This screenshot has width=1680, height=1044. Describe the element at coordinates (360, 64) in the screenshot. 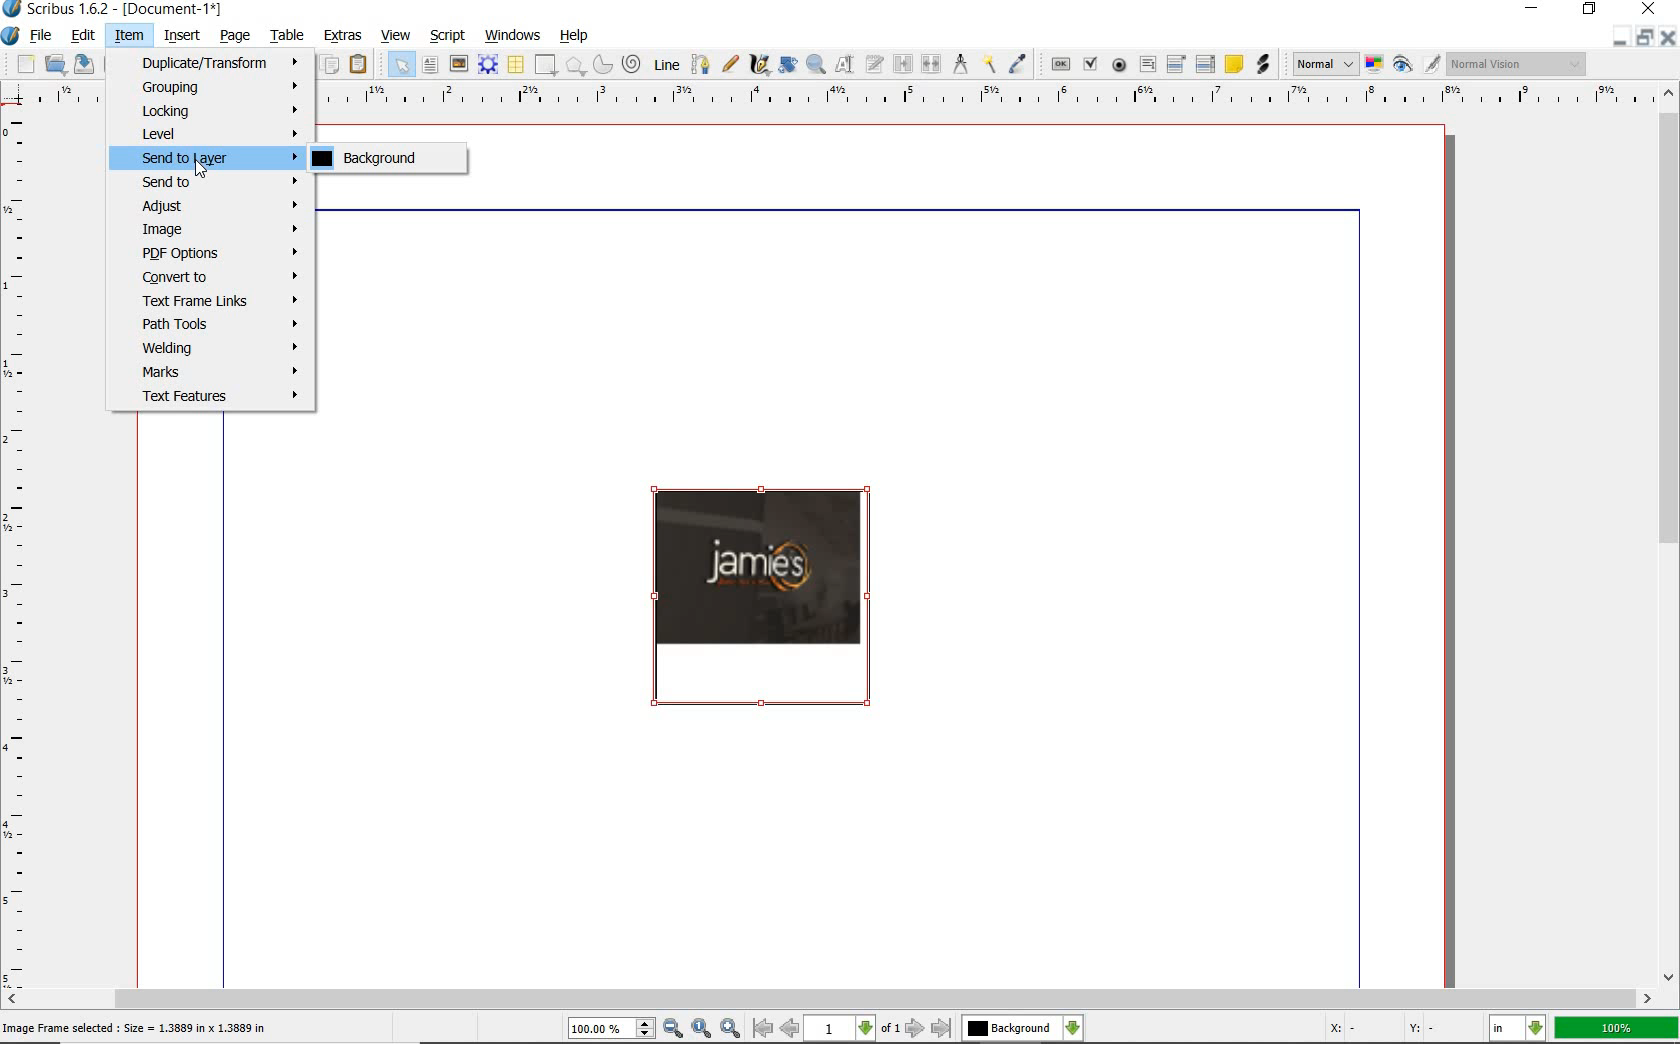

I see `paste` at that location.